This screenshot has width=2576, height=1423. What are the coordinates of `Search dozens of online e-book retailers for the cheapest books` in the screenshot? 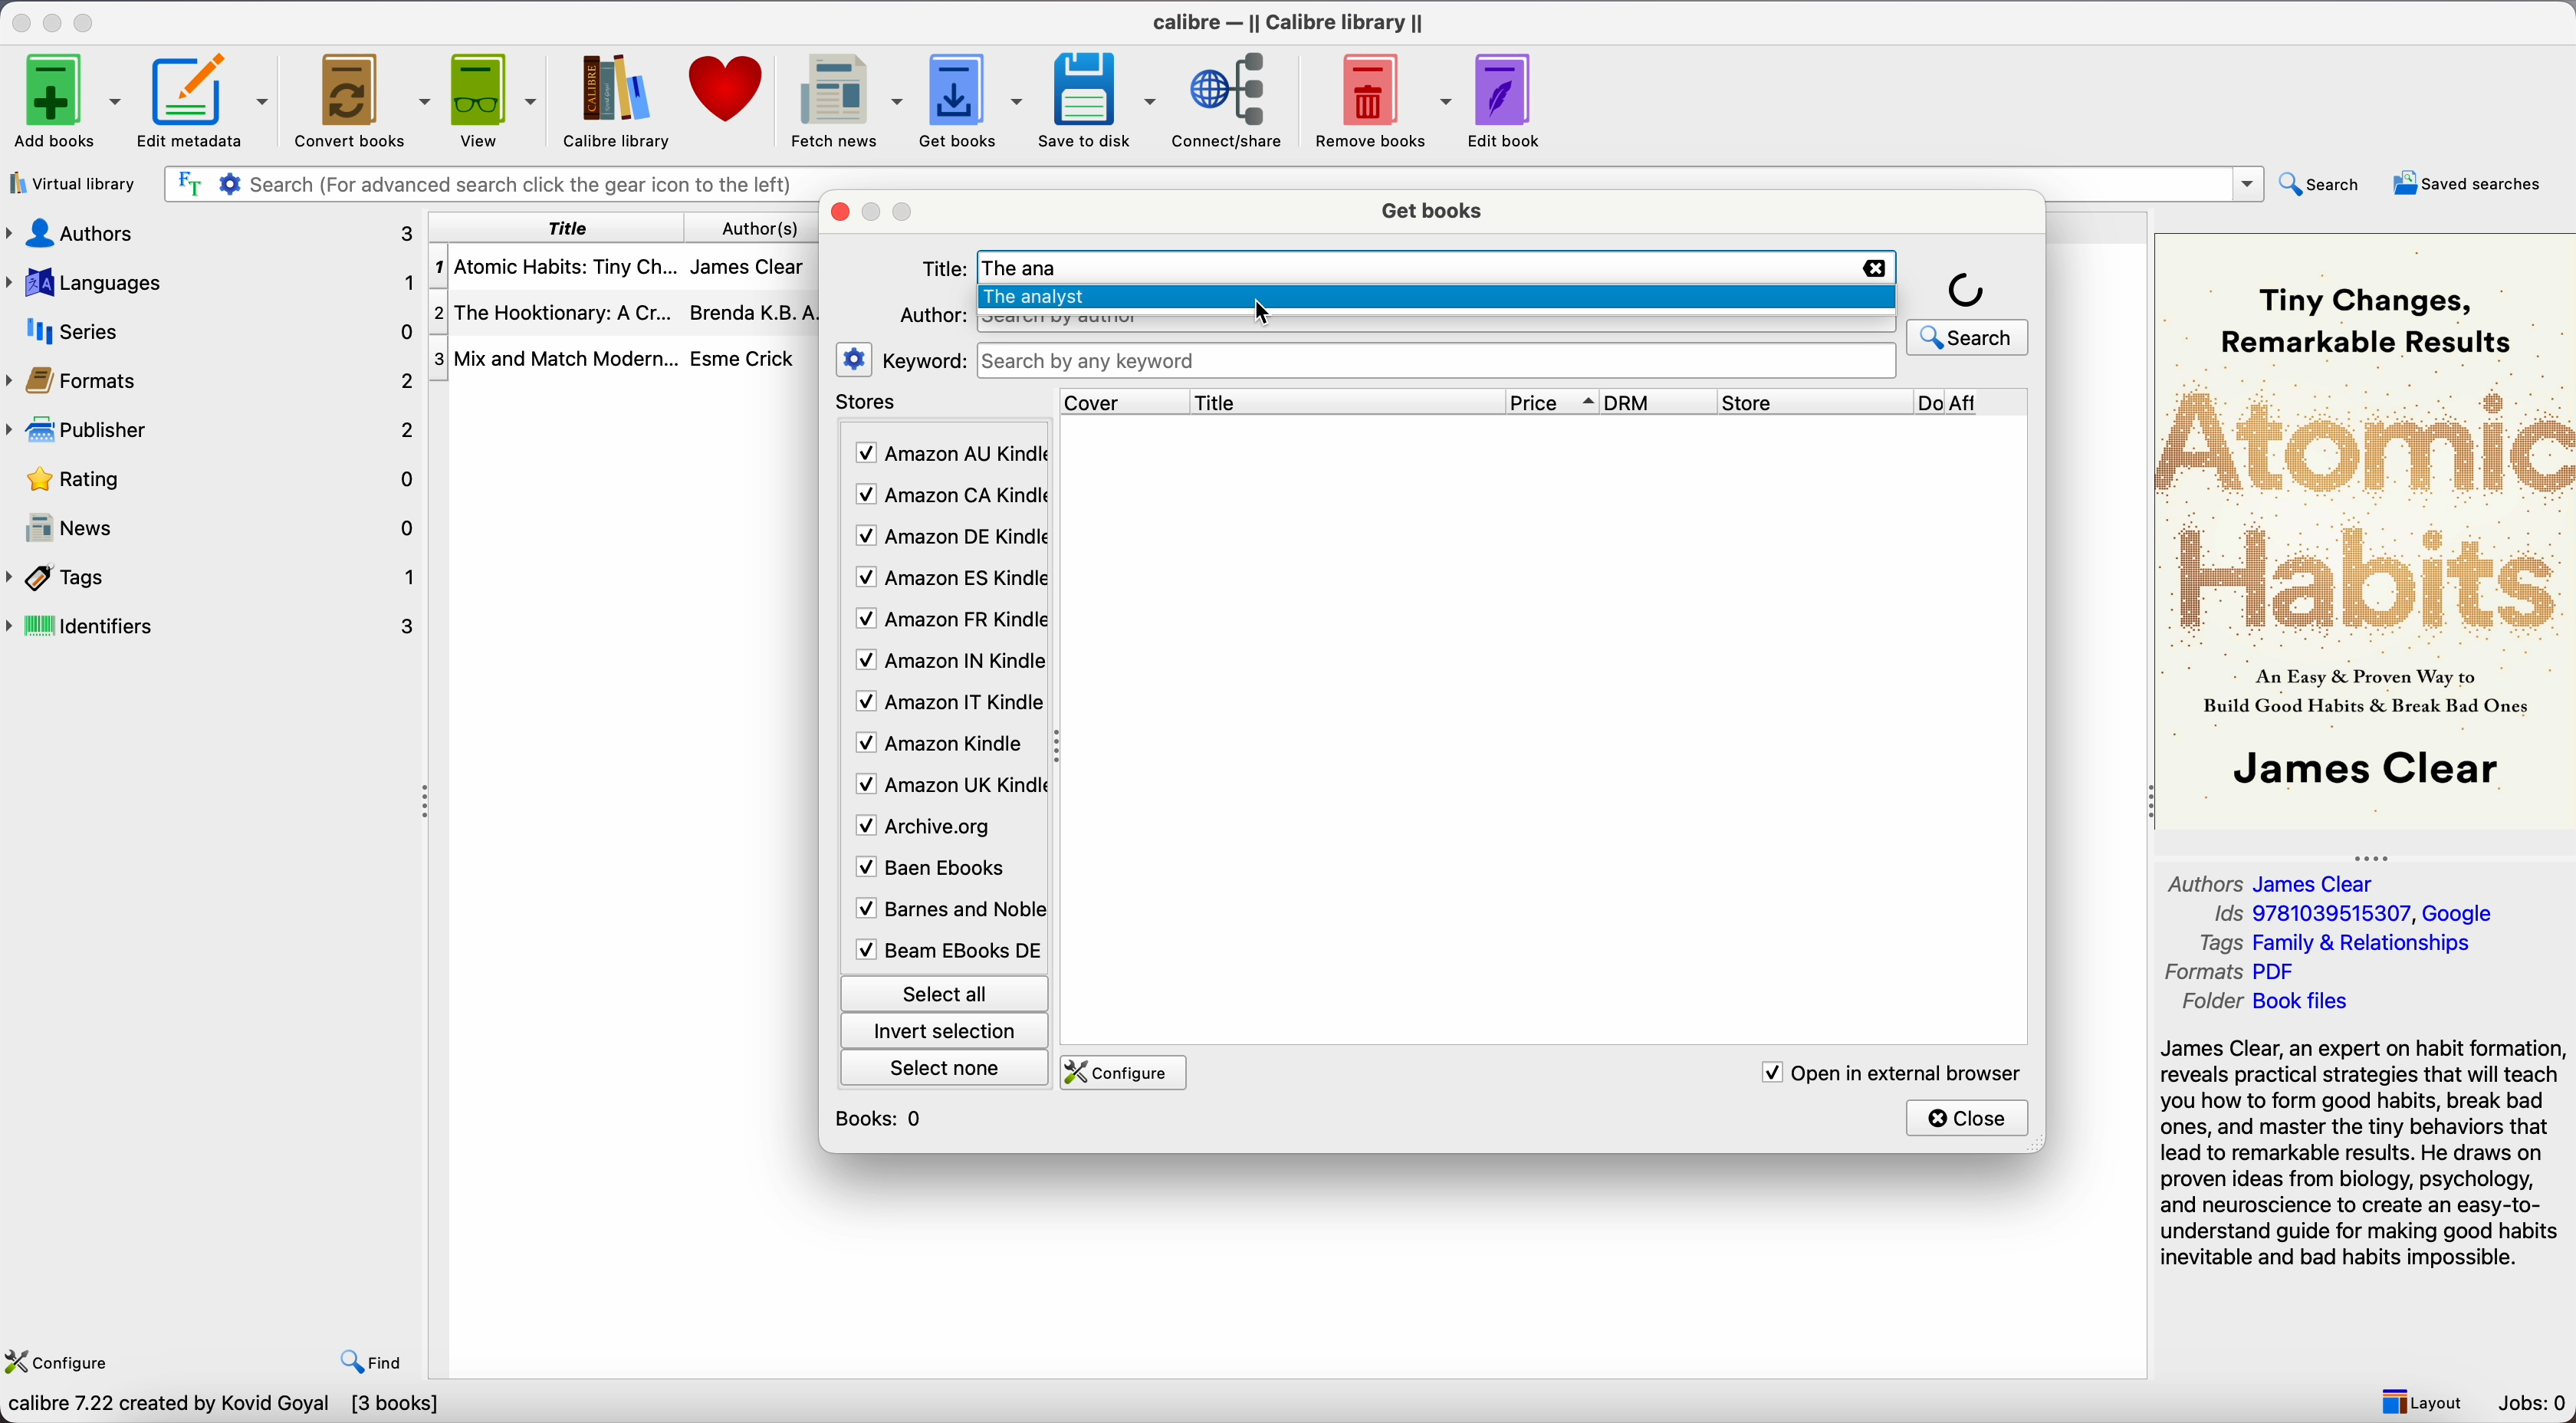 It's located at (301, 1407).